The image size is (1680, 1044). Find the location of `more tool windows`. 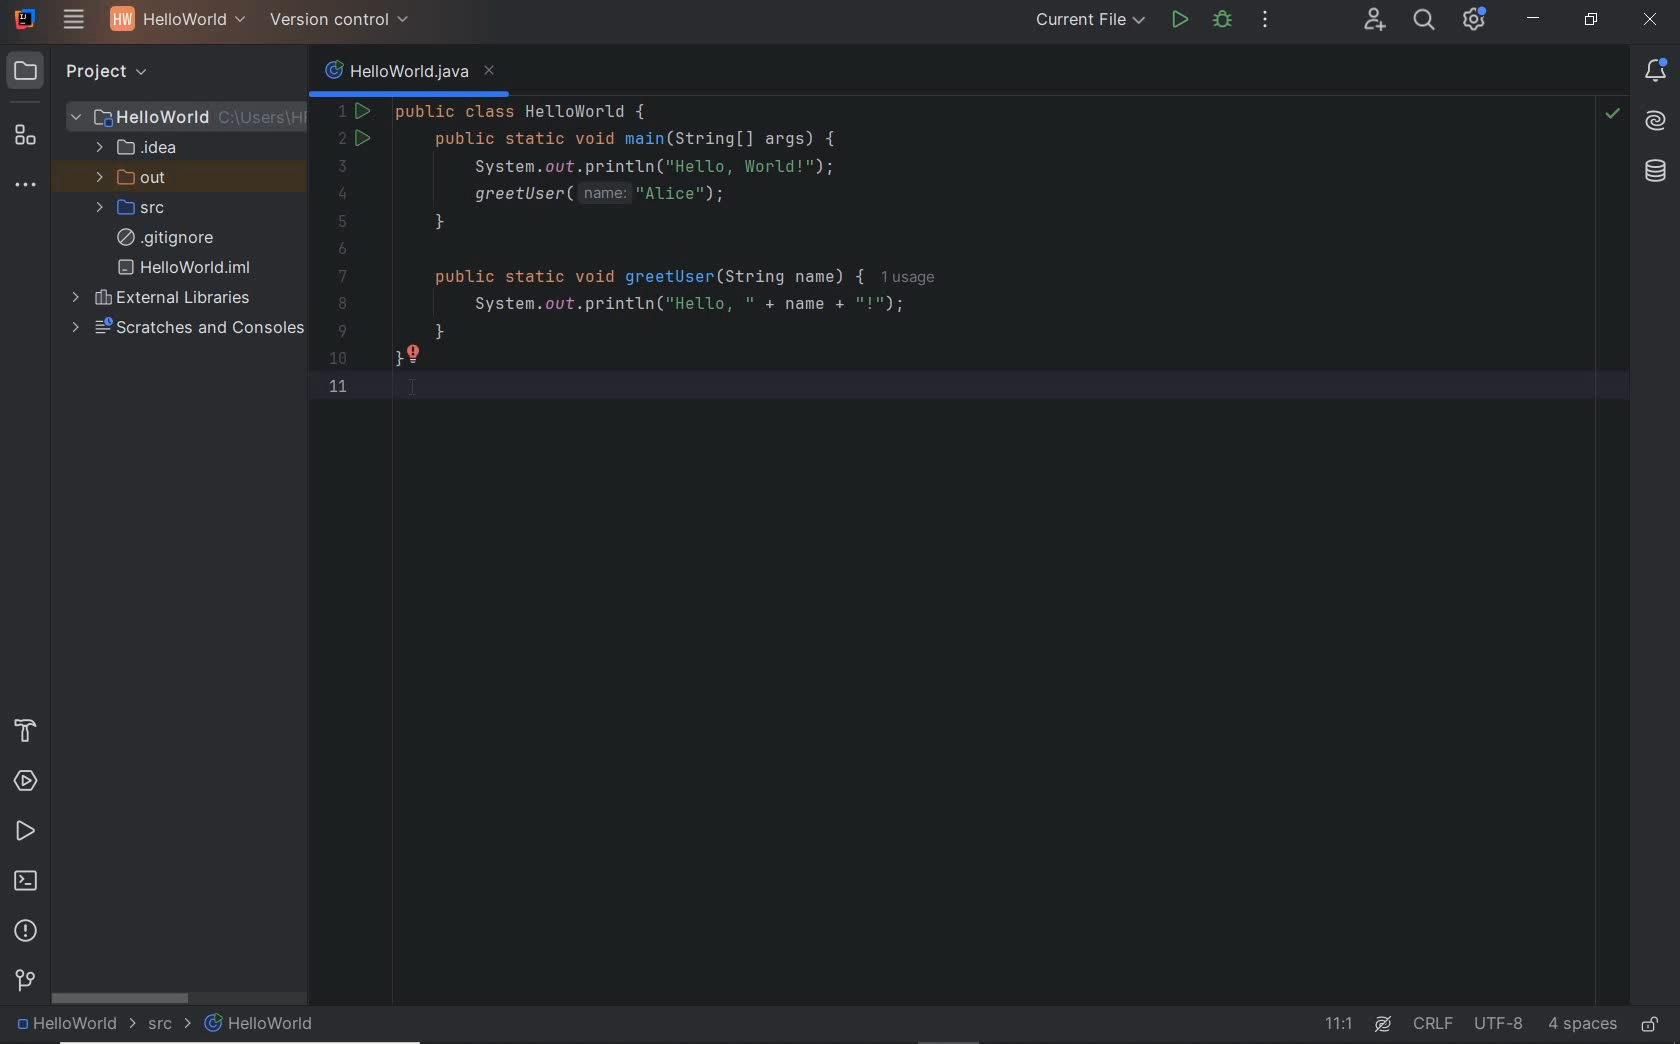

more tool windows is located at coordinates (28, 186).